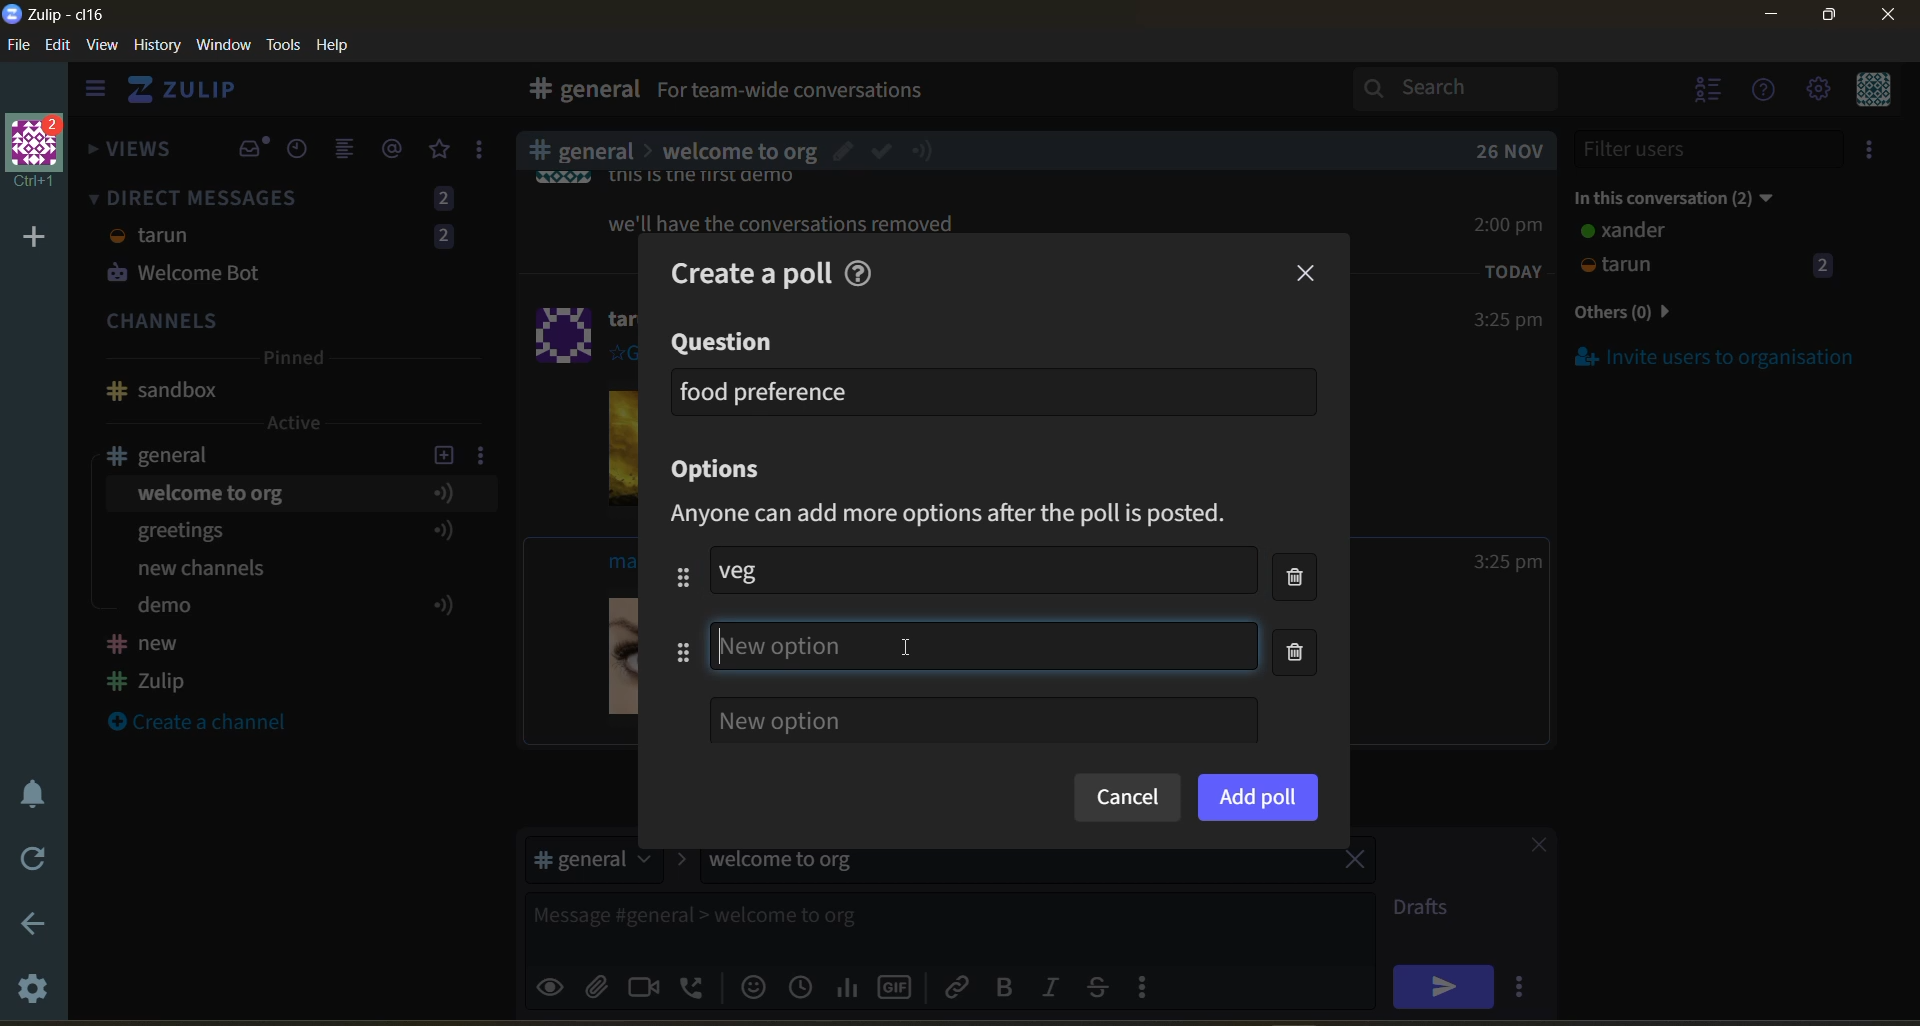 Image resolution: width=1920 pixels, height=1026 pixels. Describe the element at coordinates (1514, 270) in the screenshot. I see `today` at that location.